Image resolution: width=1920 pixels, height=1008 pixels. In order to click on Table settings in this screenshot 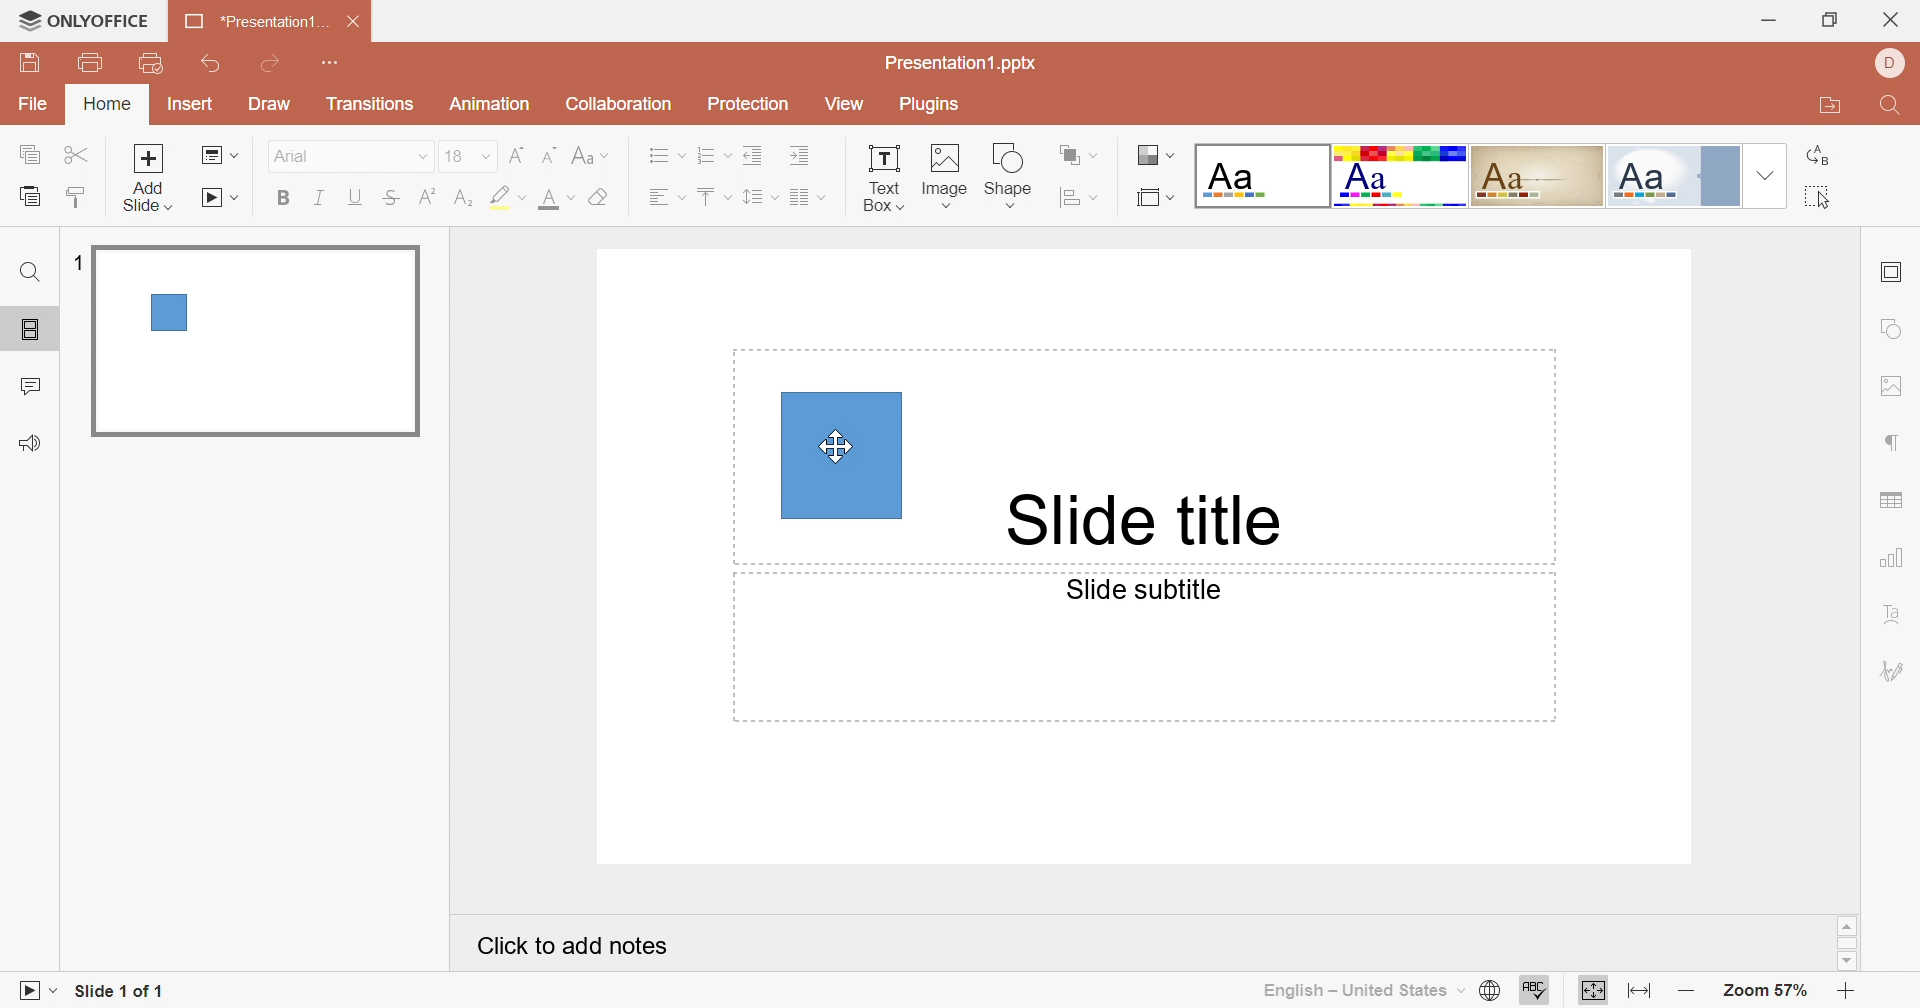, I will do `click(1892, 499)`.